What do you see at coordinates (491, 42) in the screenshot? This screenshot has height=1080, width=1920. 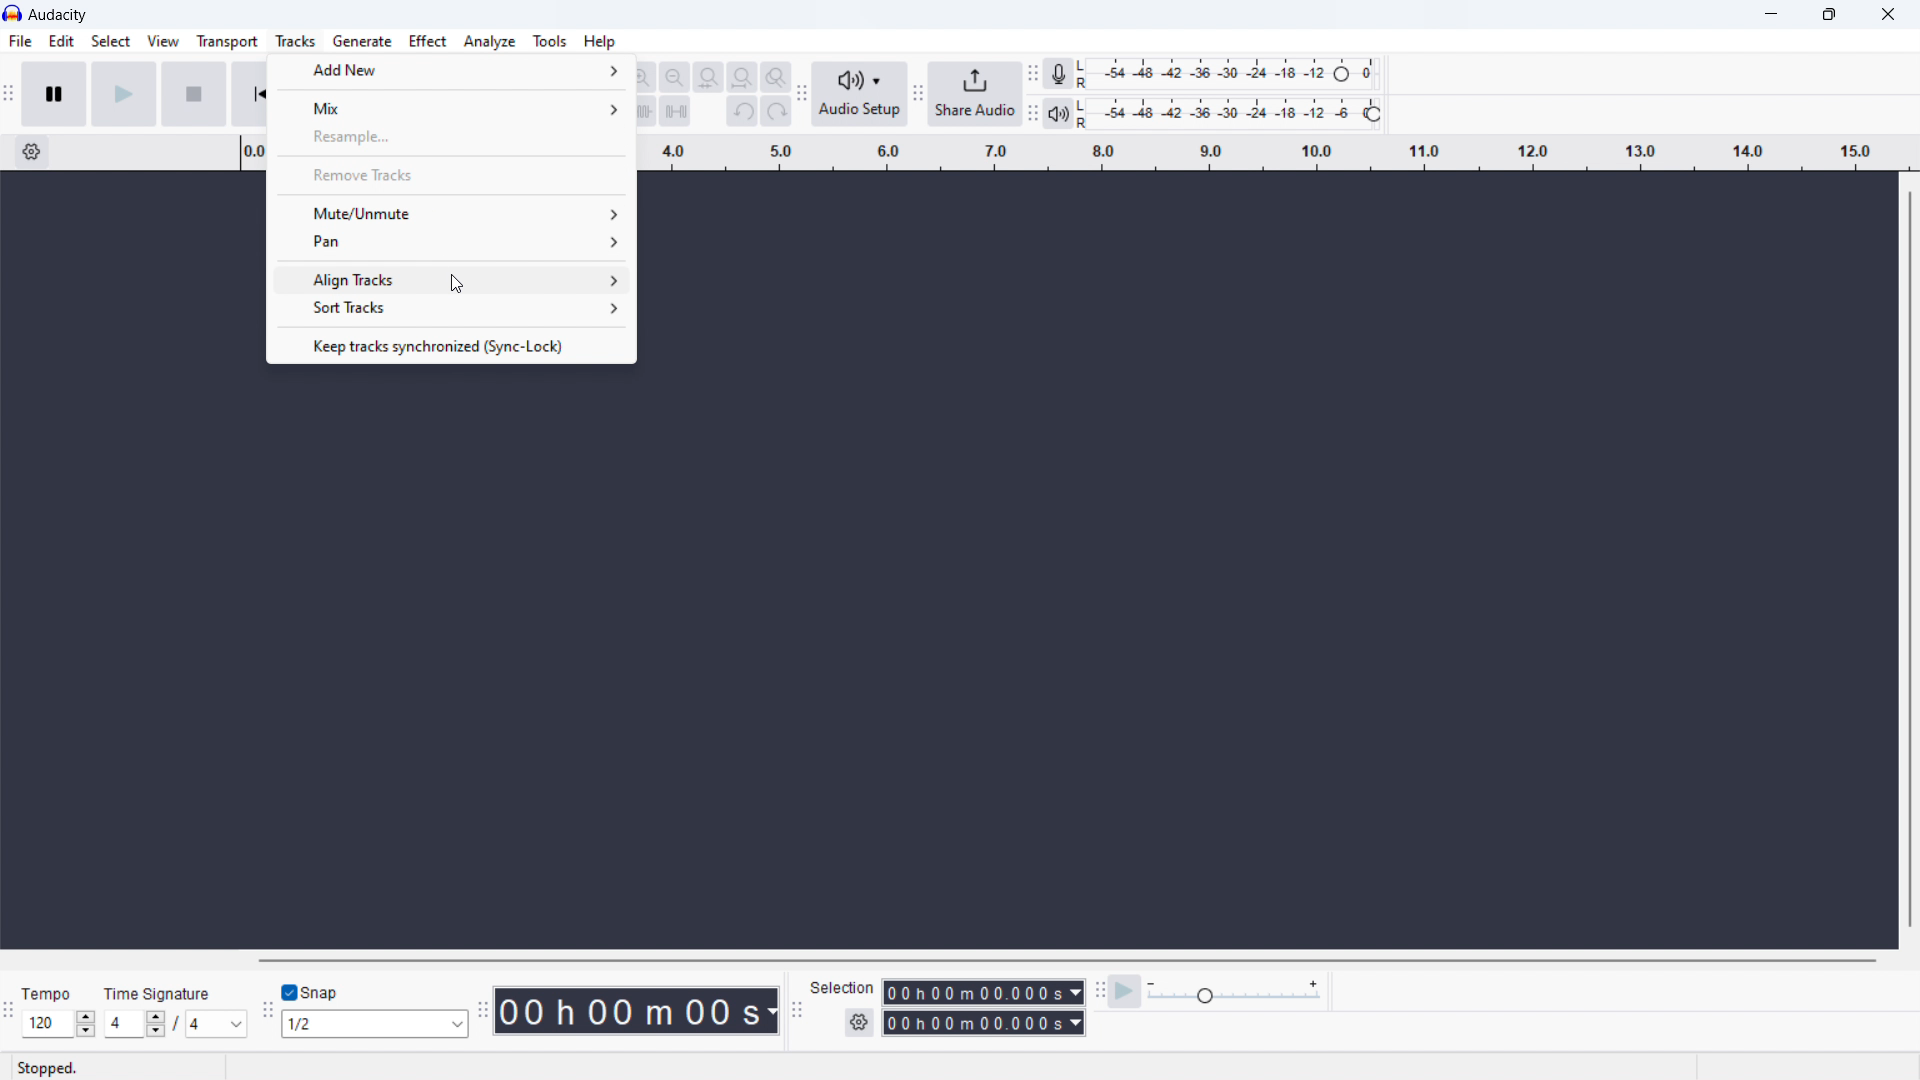 I see `analyze` at bounding box center [491, 42].